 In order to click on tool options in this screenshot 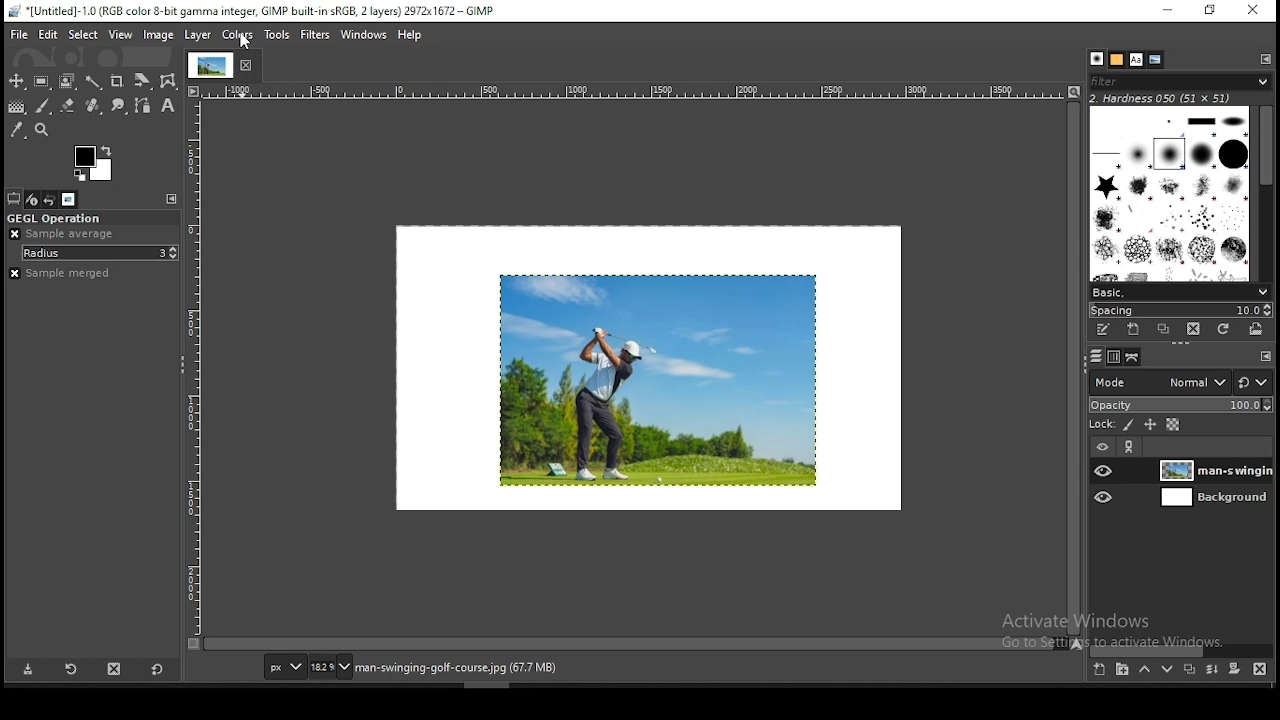, I will do `click(15, 198)`.